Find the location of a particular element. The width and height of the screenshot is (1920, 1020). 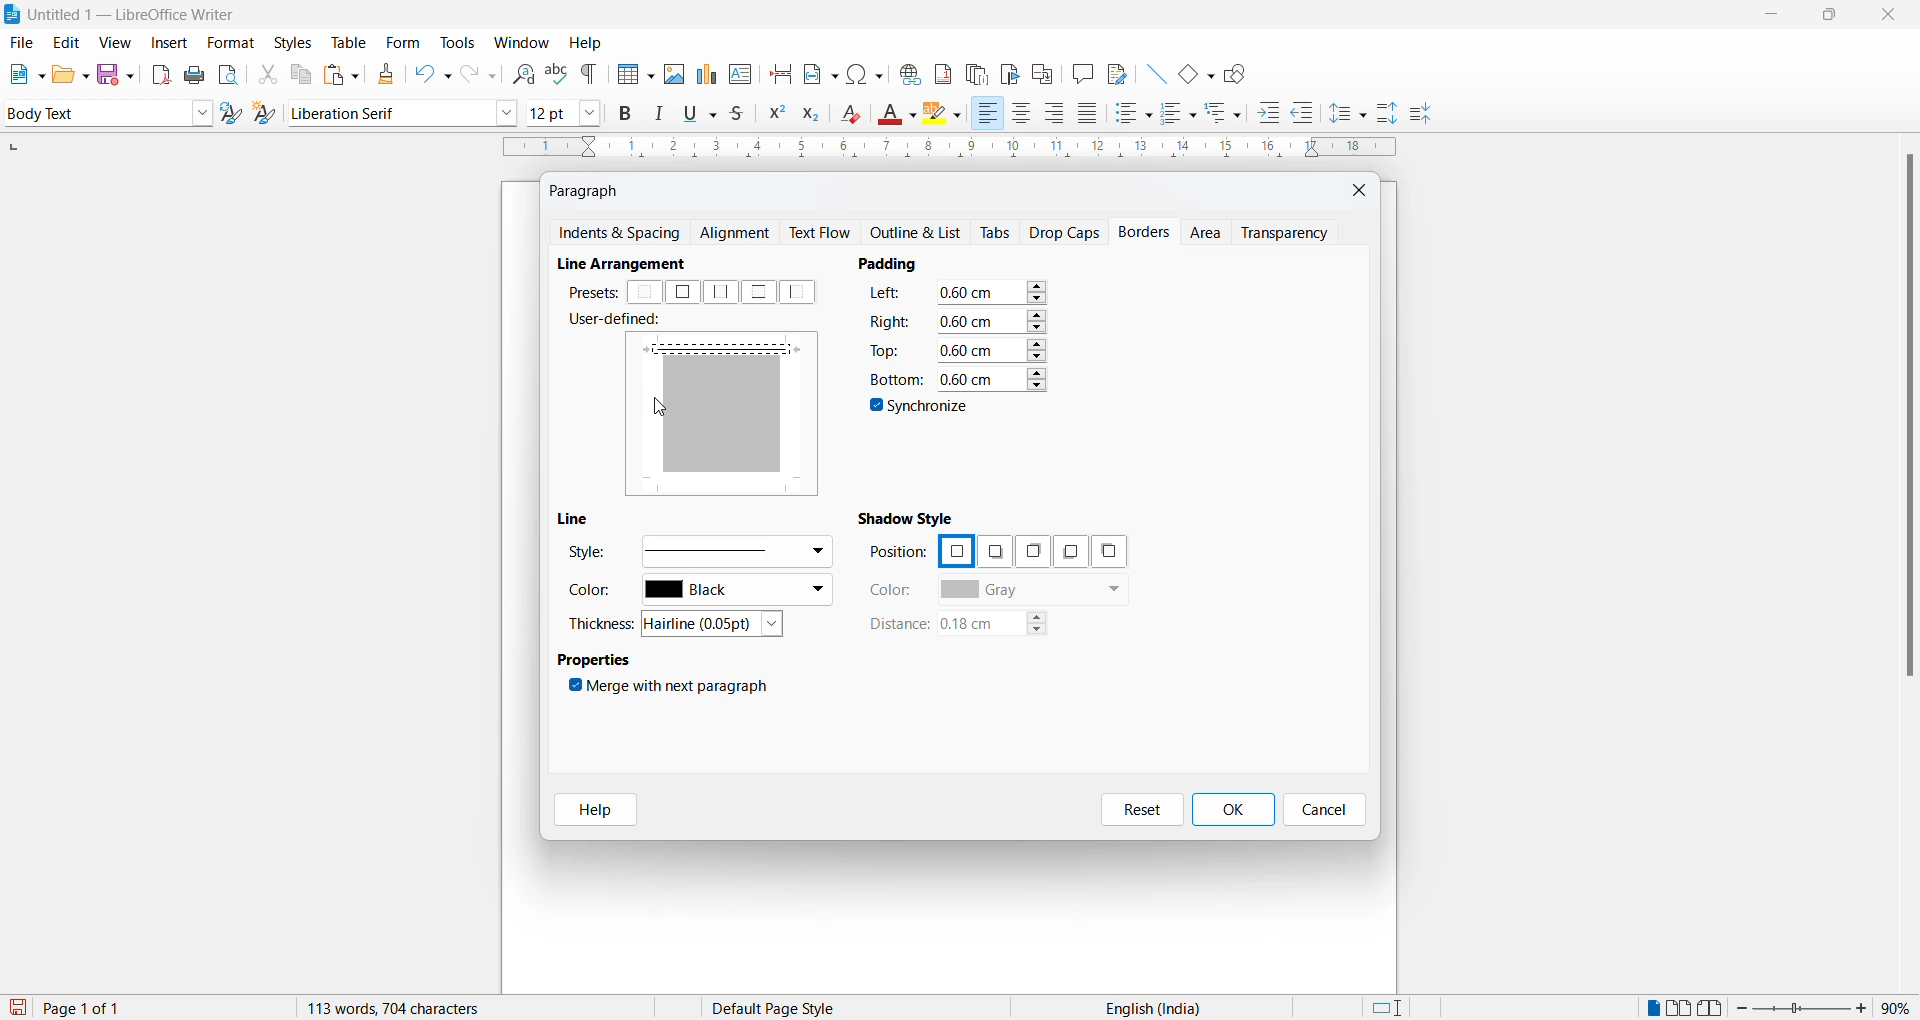

shadow style is located at coordinates (910, 517).